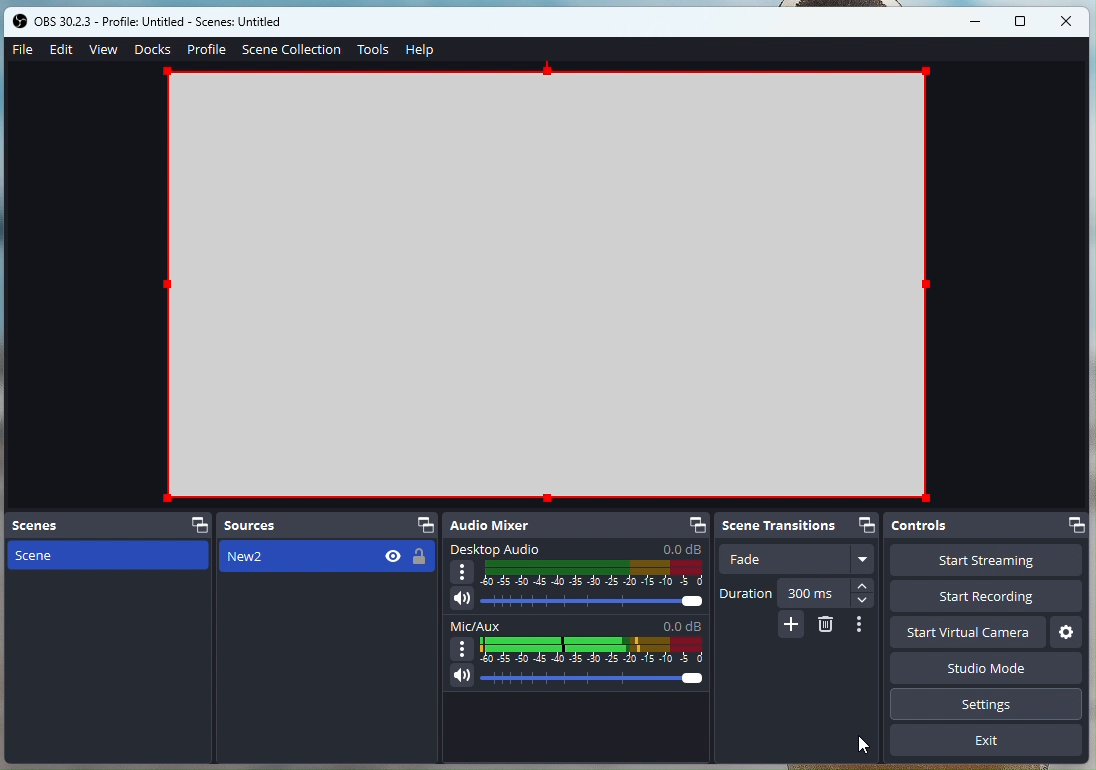  Describe the element at coordinates (24, 49) in the screenshot. I see `File` at that location.